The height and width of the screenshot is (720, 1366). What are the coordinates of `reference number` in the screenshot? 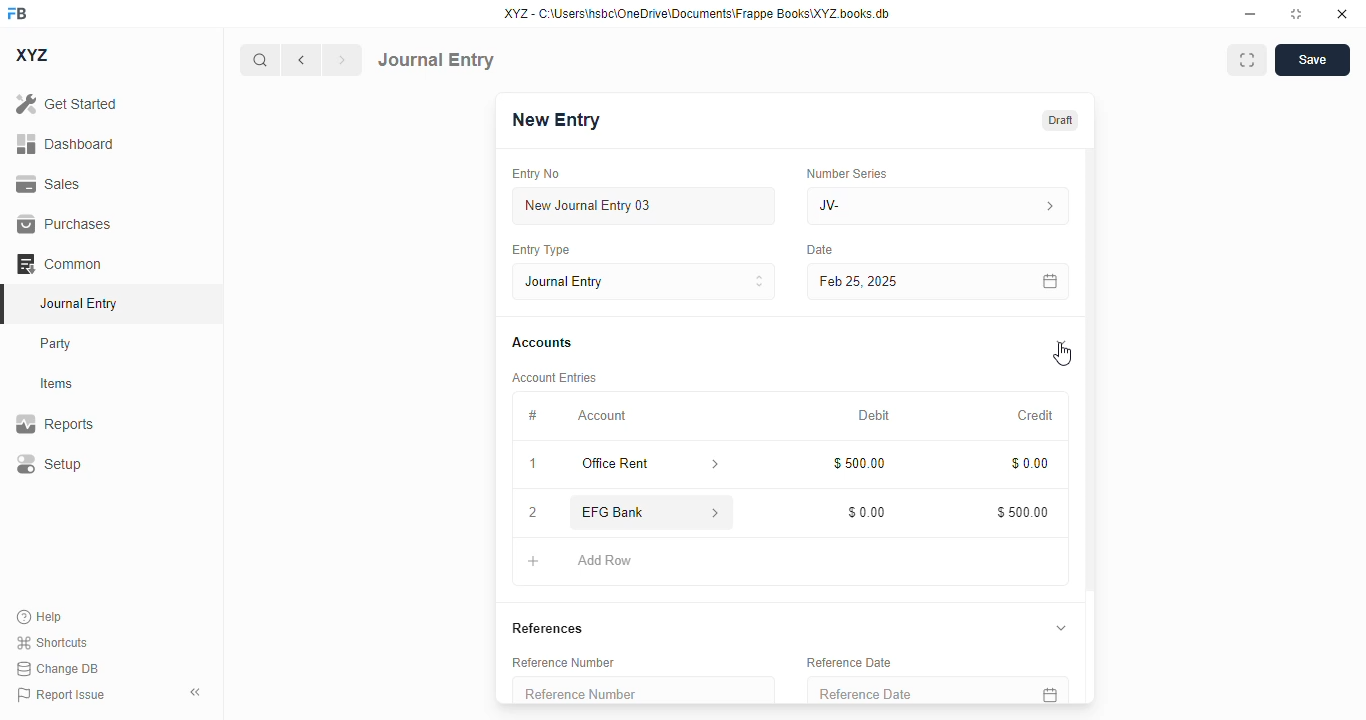 It's located at (643, 690).